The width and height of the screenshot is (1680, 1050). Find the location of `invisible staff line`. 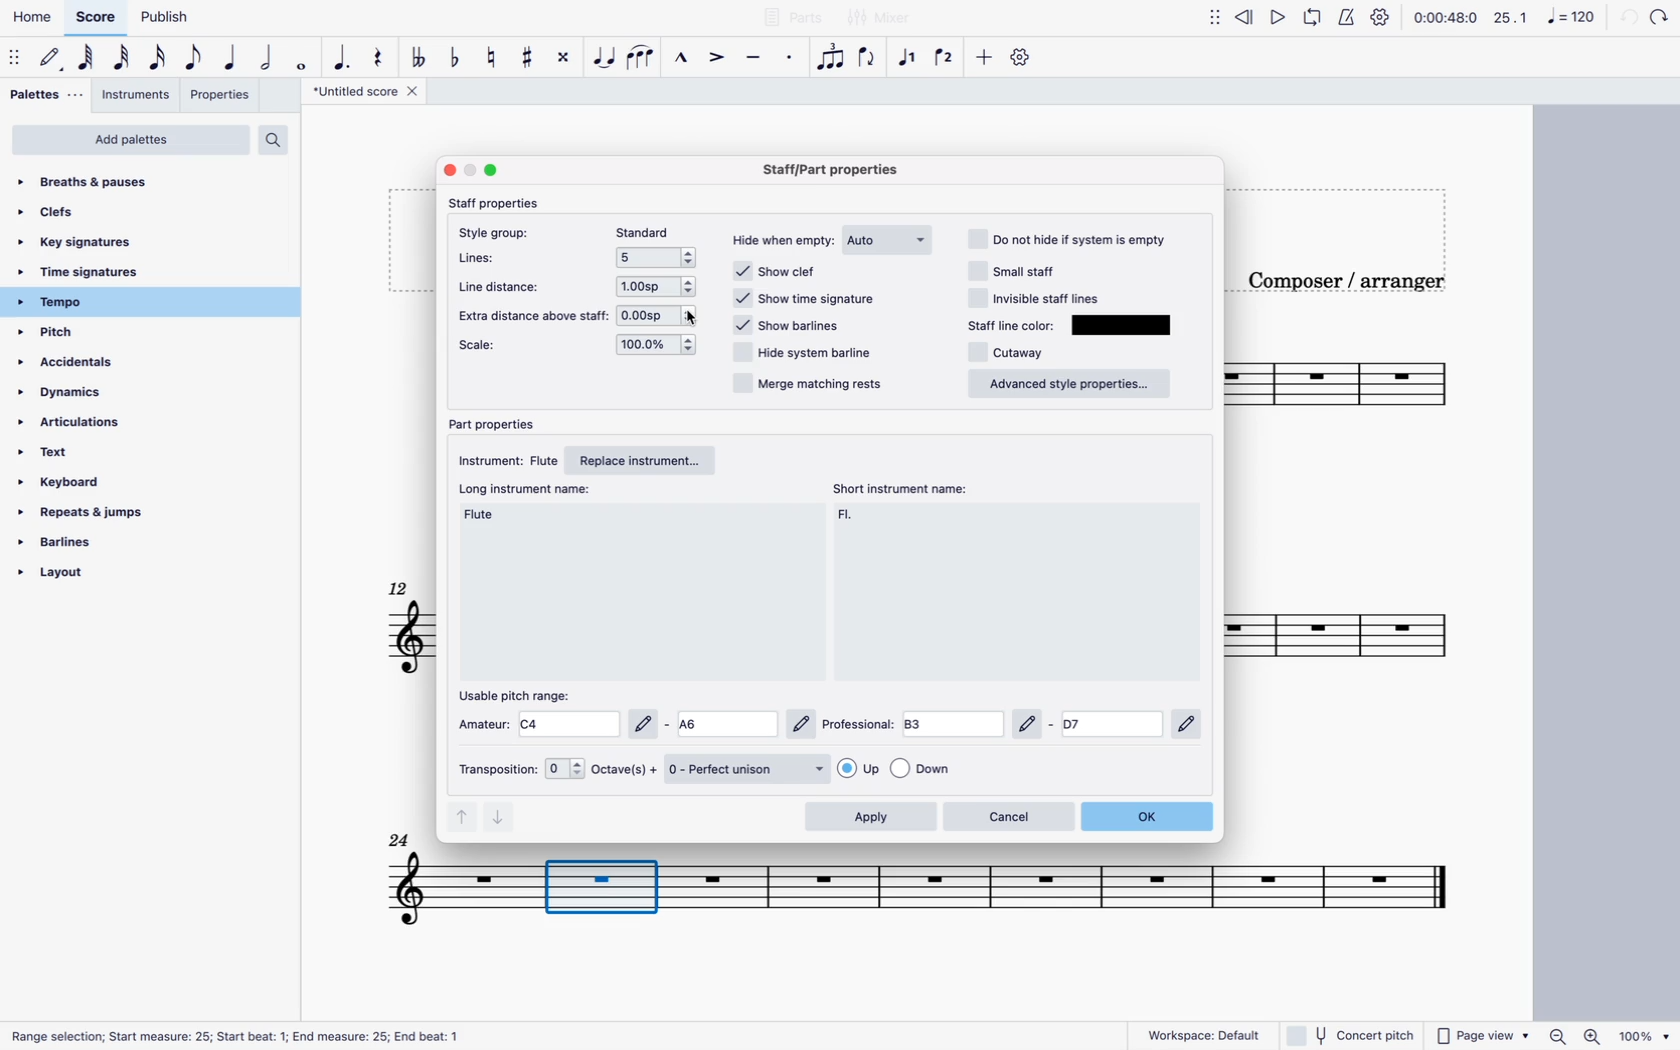

invisible staff line is located at coordinates (1037, 298).